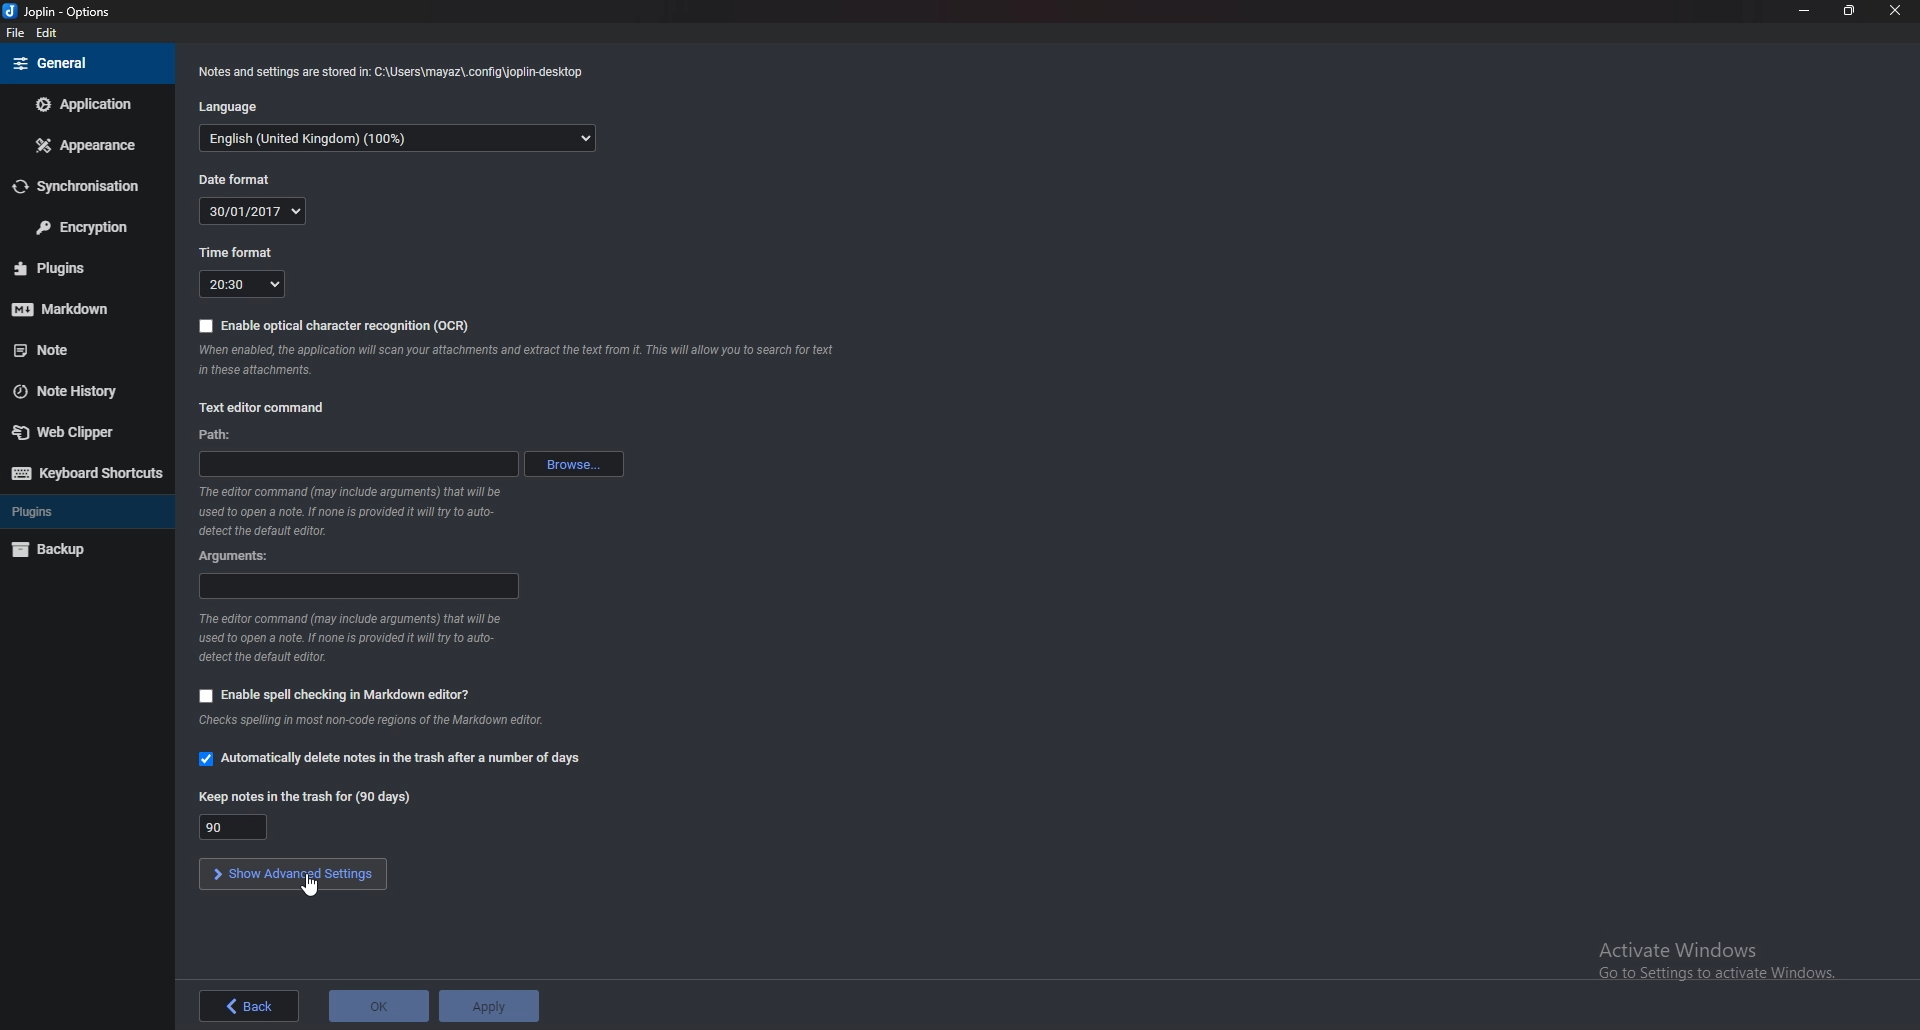 The width and height of the screenshot is (1920, 1030). Describe the element at coordinates (350, 639) in the screenshot. I see `Info on editor command` at that location.